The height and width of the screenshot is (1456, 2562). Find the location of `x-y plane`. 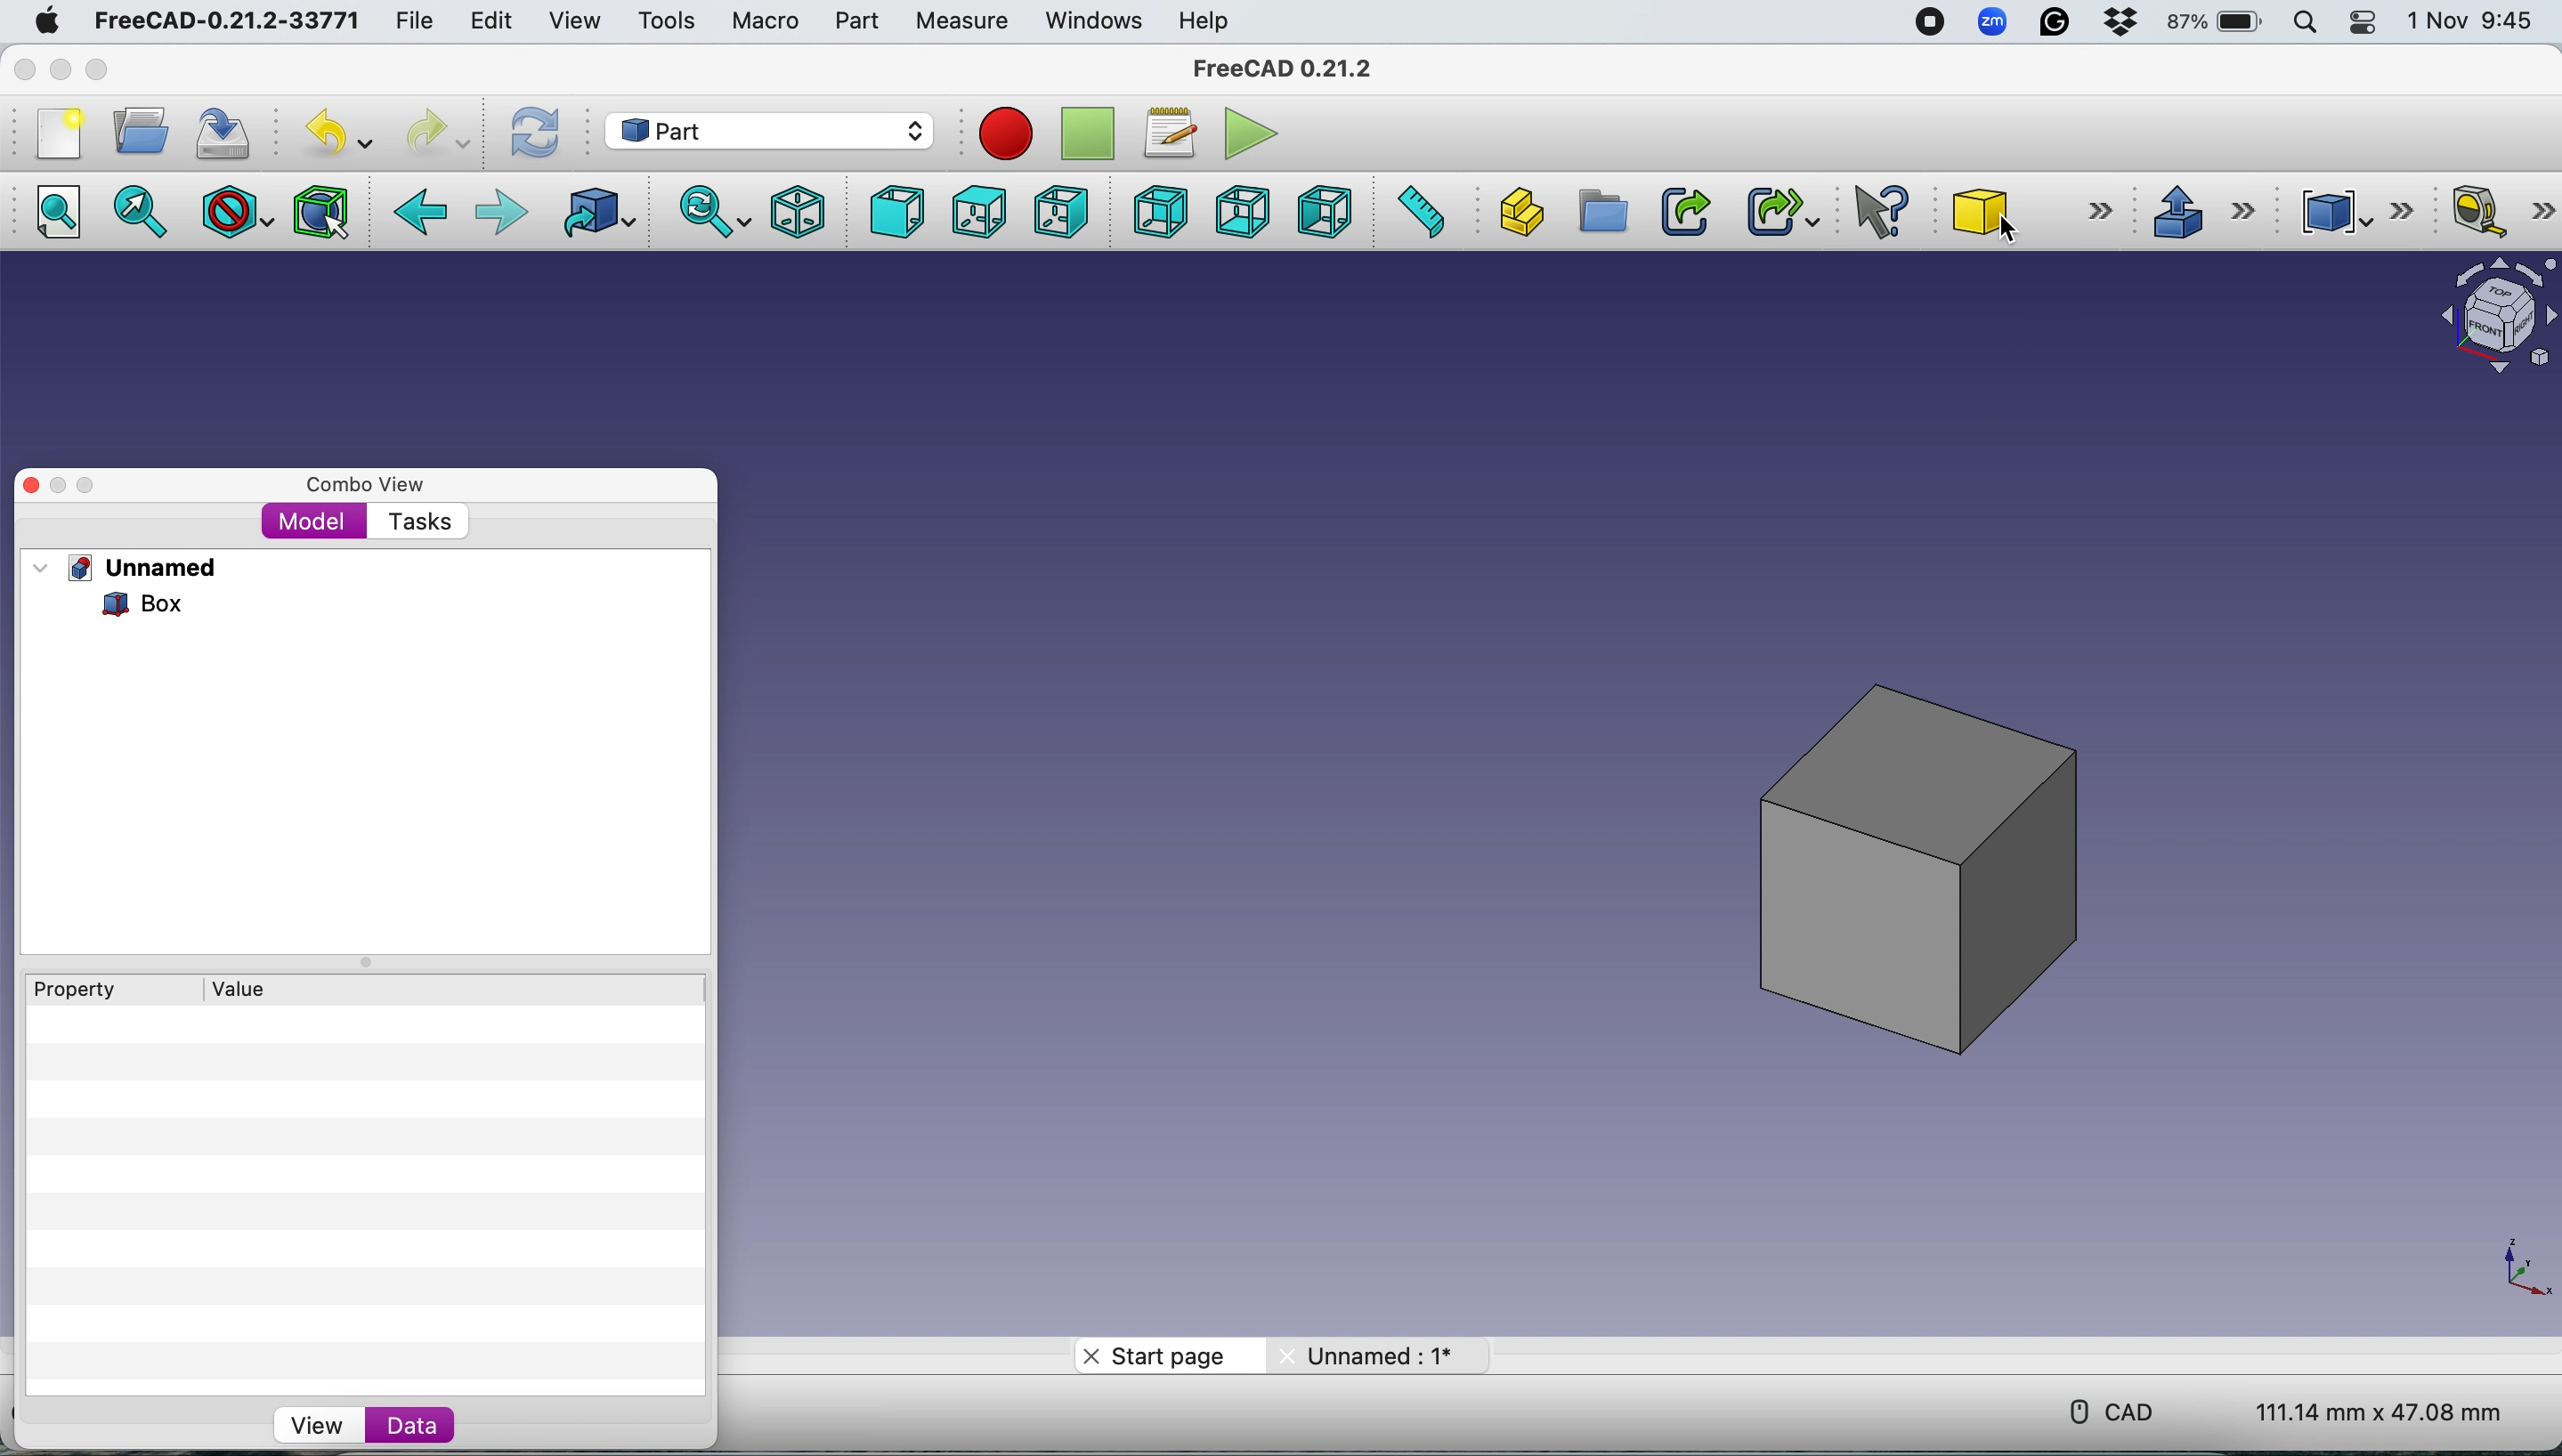

x-y plane is located at coordinates (2522, 1265).